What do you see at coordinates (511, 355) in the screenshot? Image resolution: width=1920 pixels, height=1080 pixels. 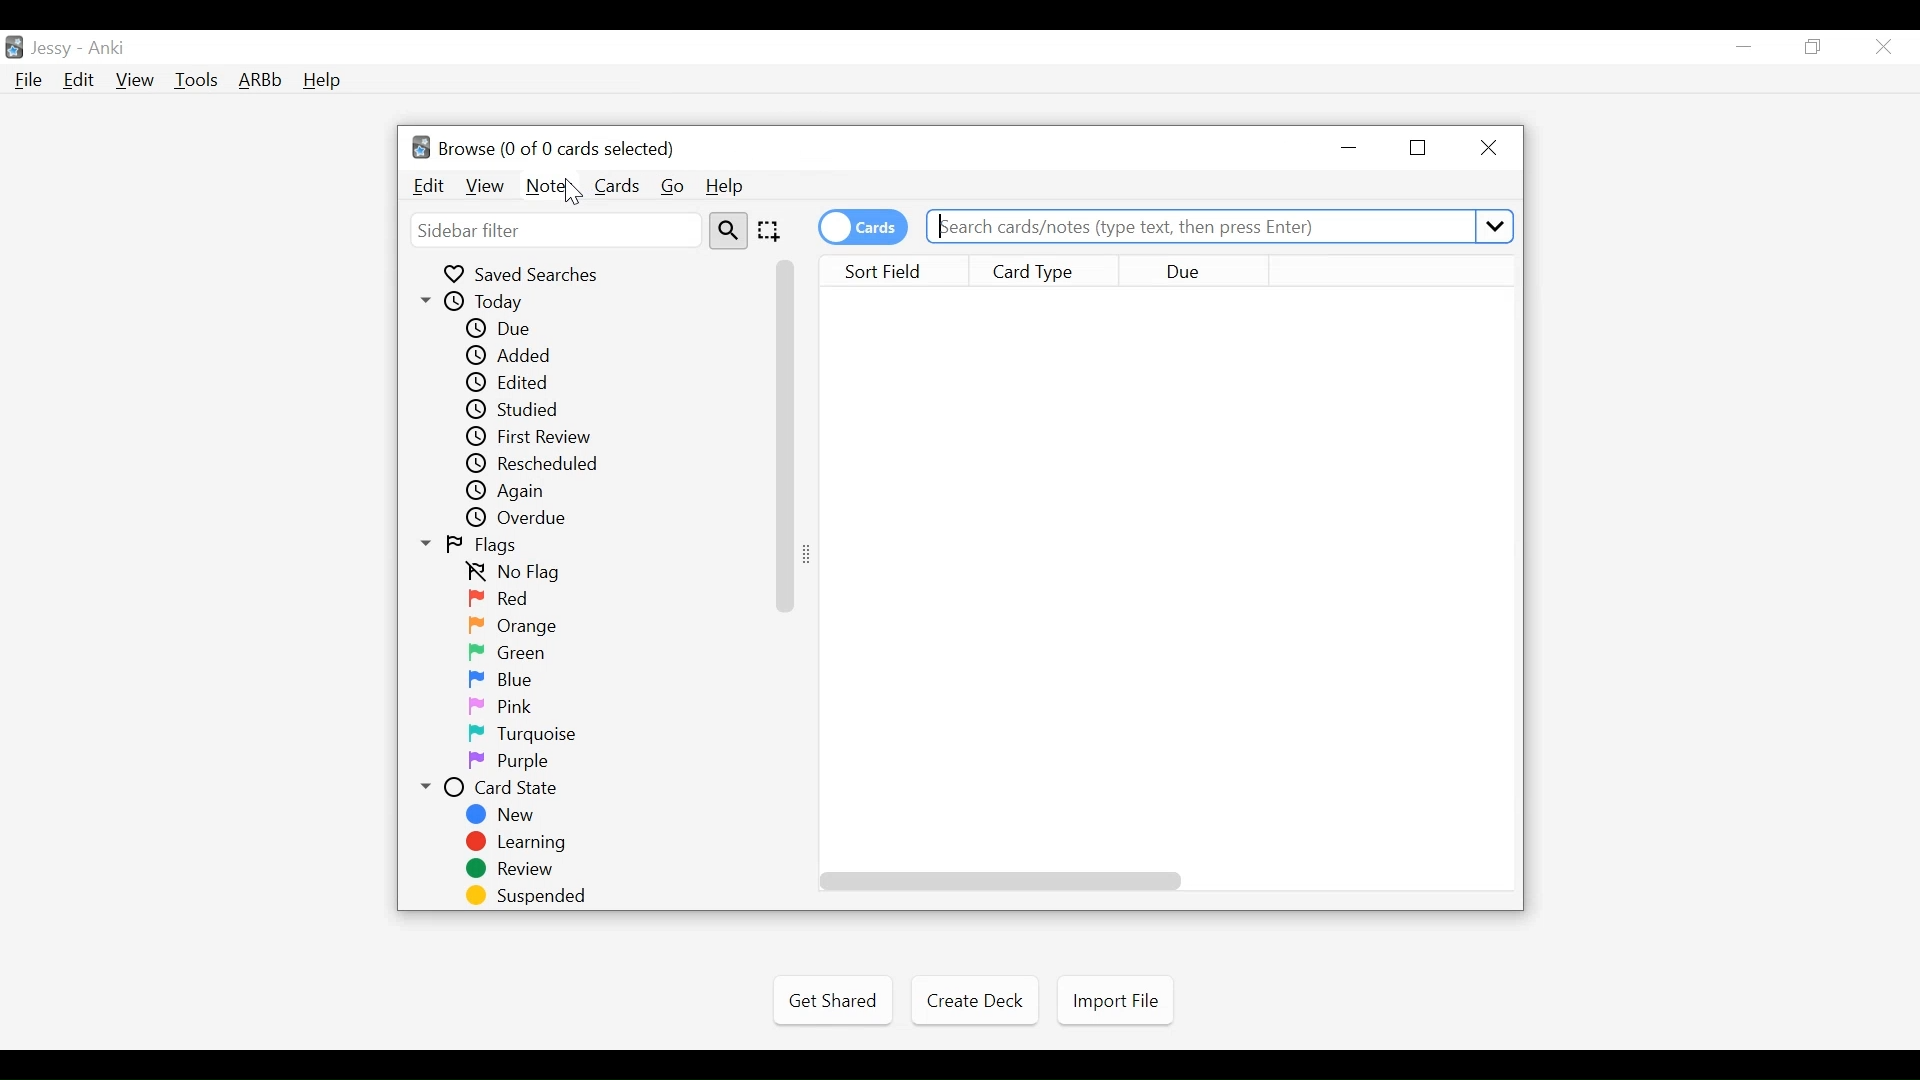 I see `Added` at bounding box center [511, 355].